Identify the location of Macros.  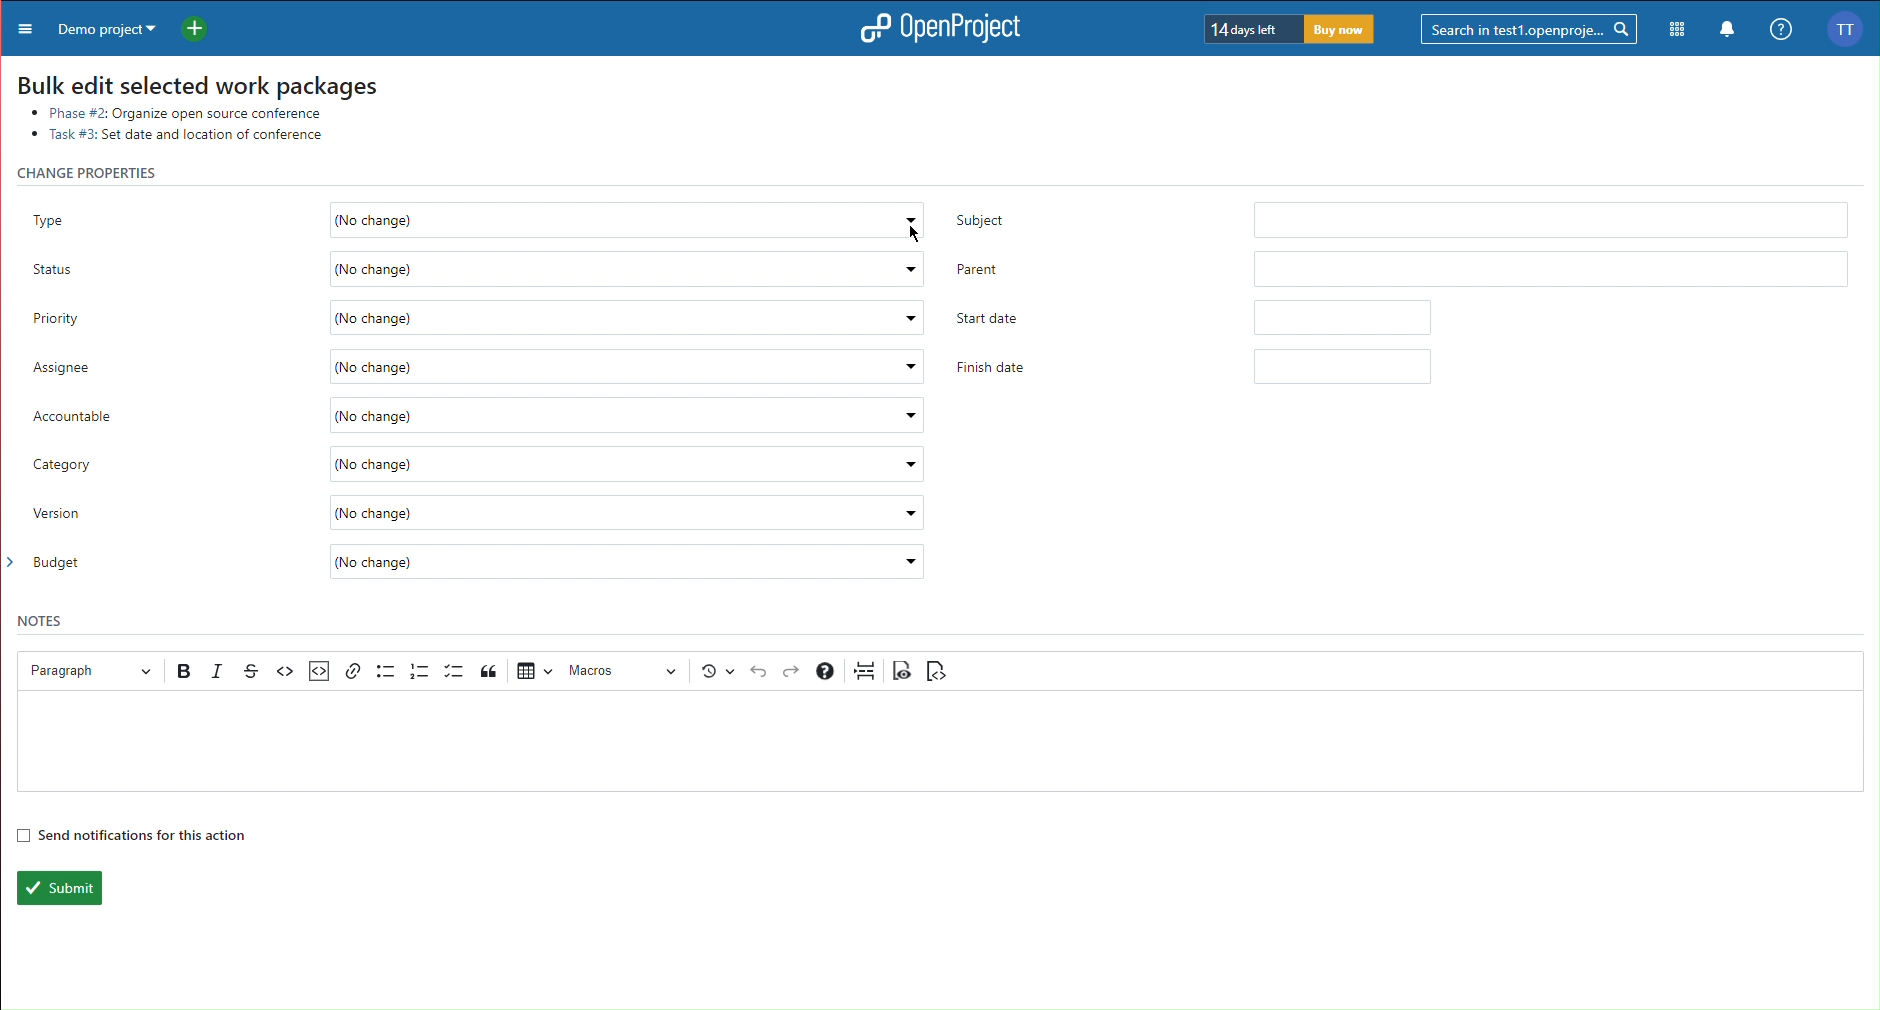
(625, 671).